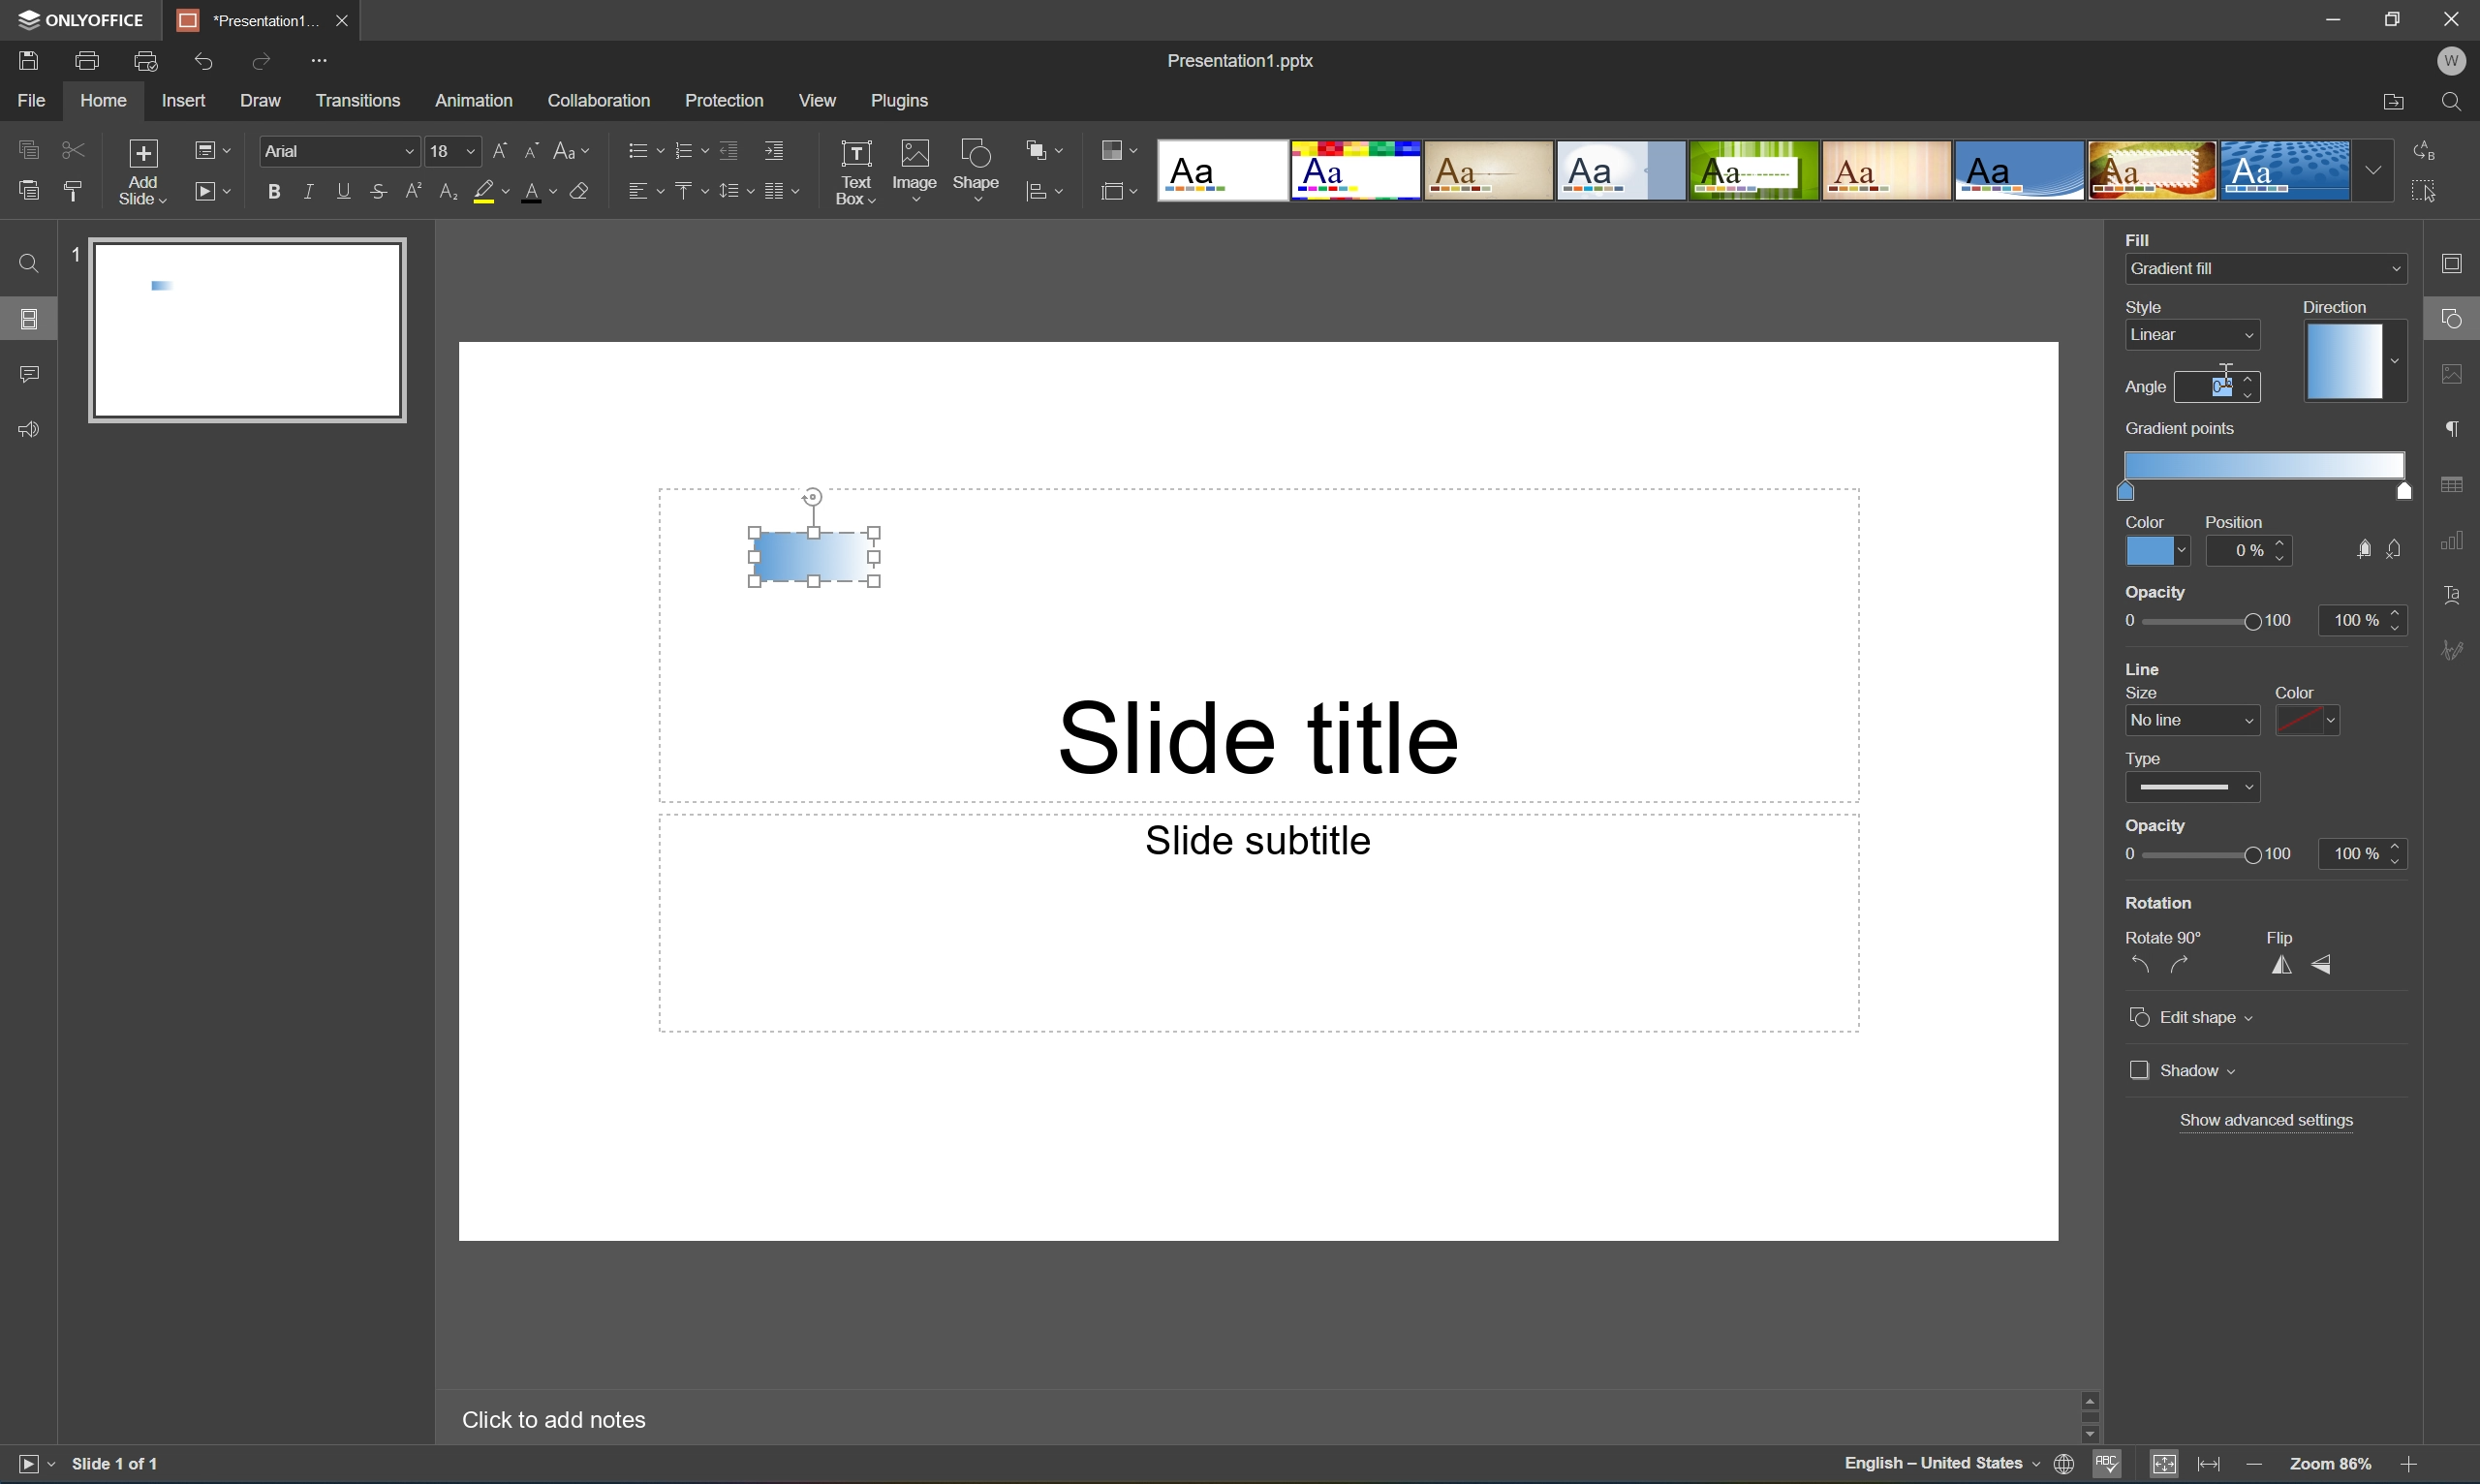  What do you see at coordinates (454, 151) in the screenshot?
I see `18` at bounding box center [454, 151].